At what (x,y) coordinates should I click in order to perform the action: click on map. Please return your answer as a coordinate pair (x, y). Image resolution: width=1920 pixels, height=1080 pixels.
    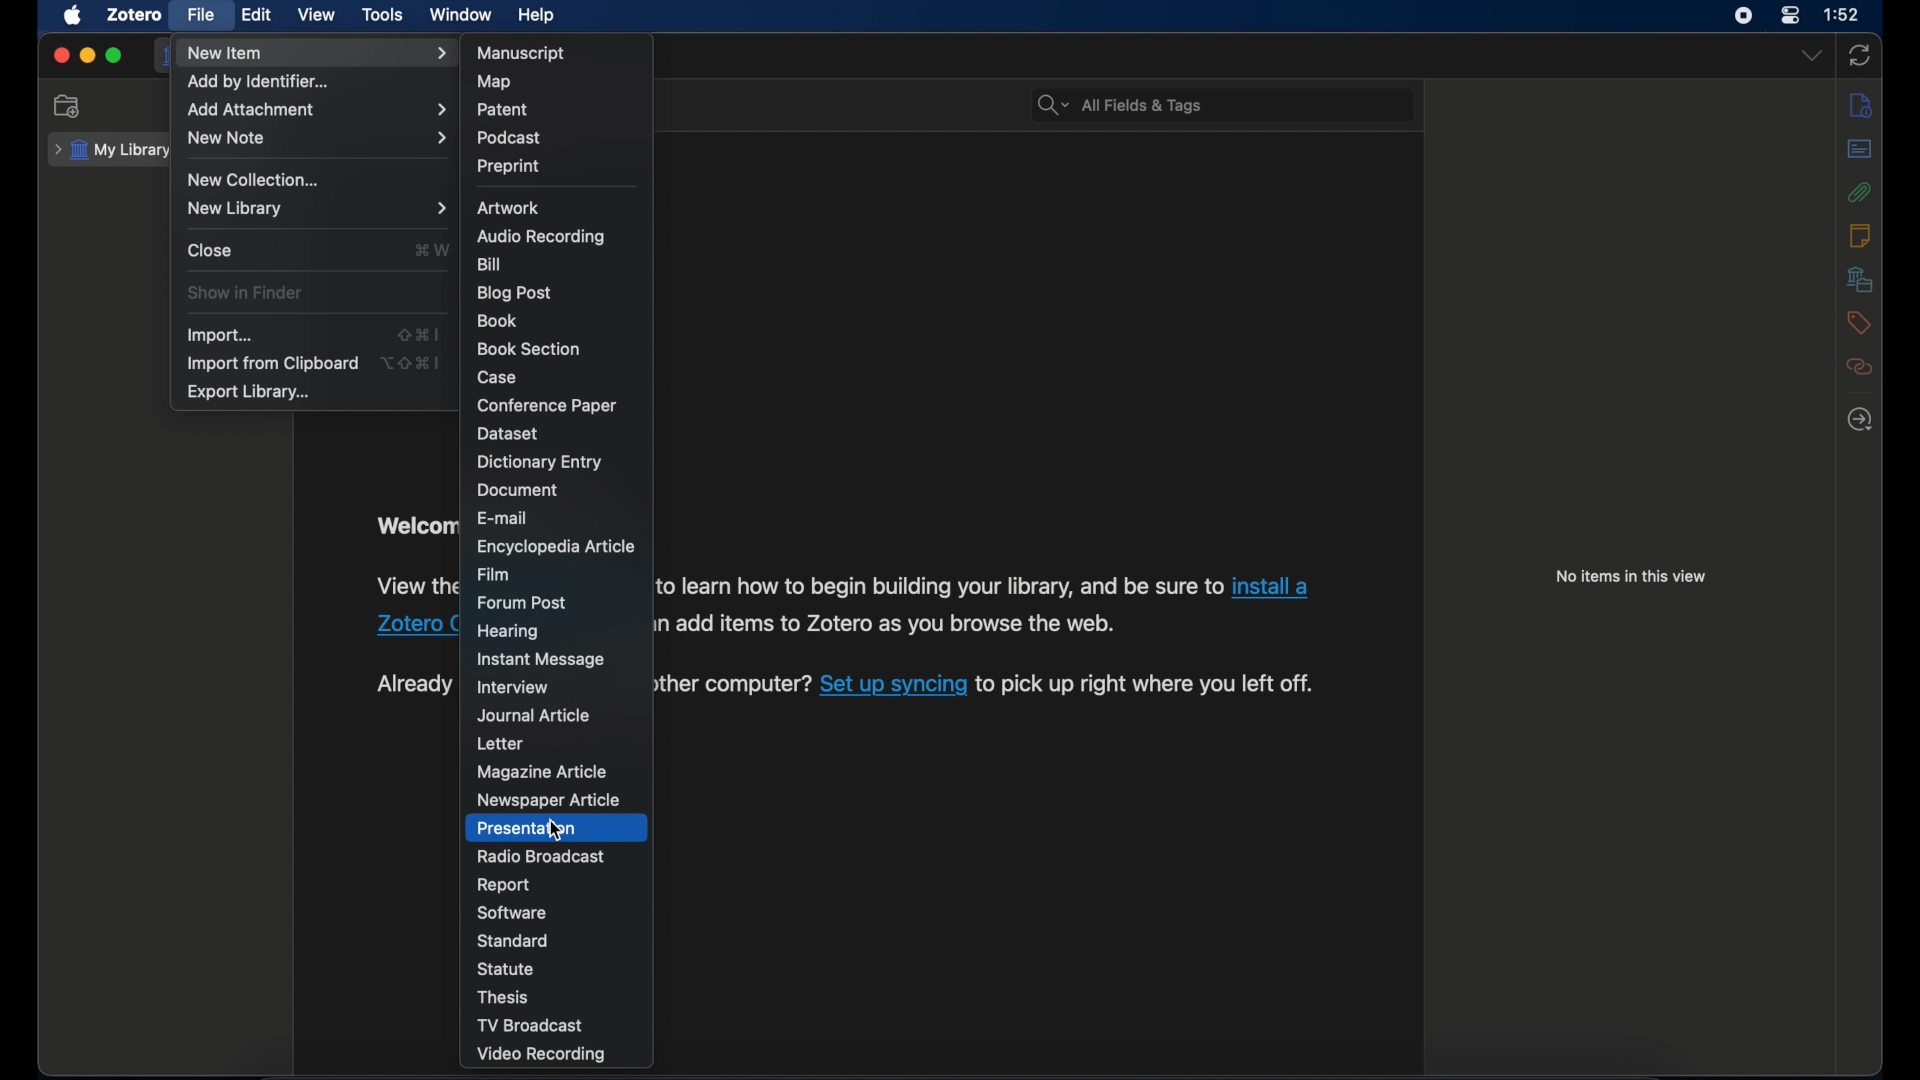
    Looking at the image, I should click on (496, 81).